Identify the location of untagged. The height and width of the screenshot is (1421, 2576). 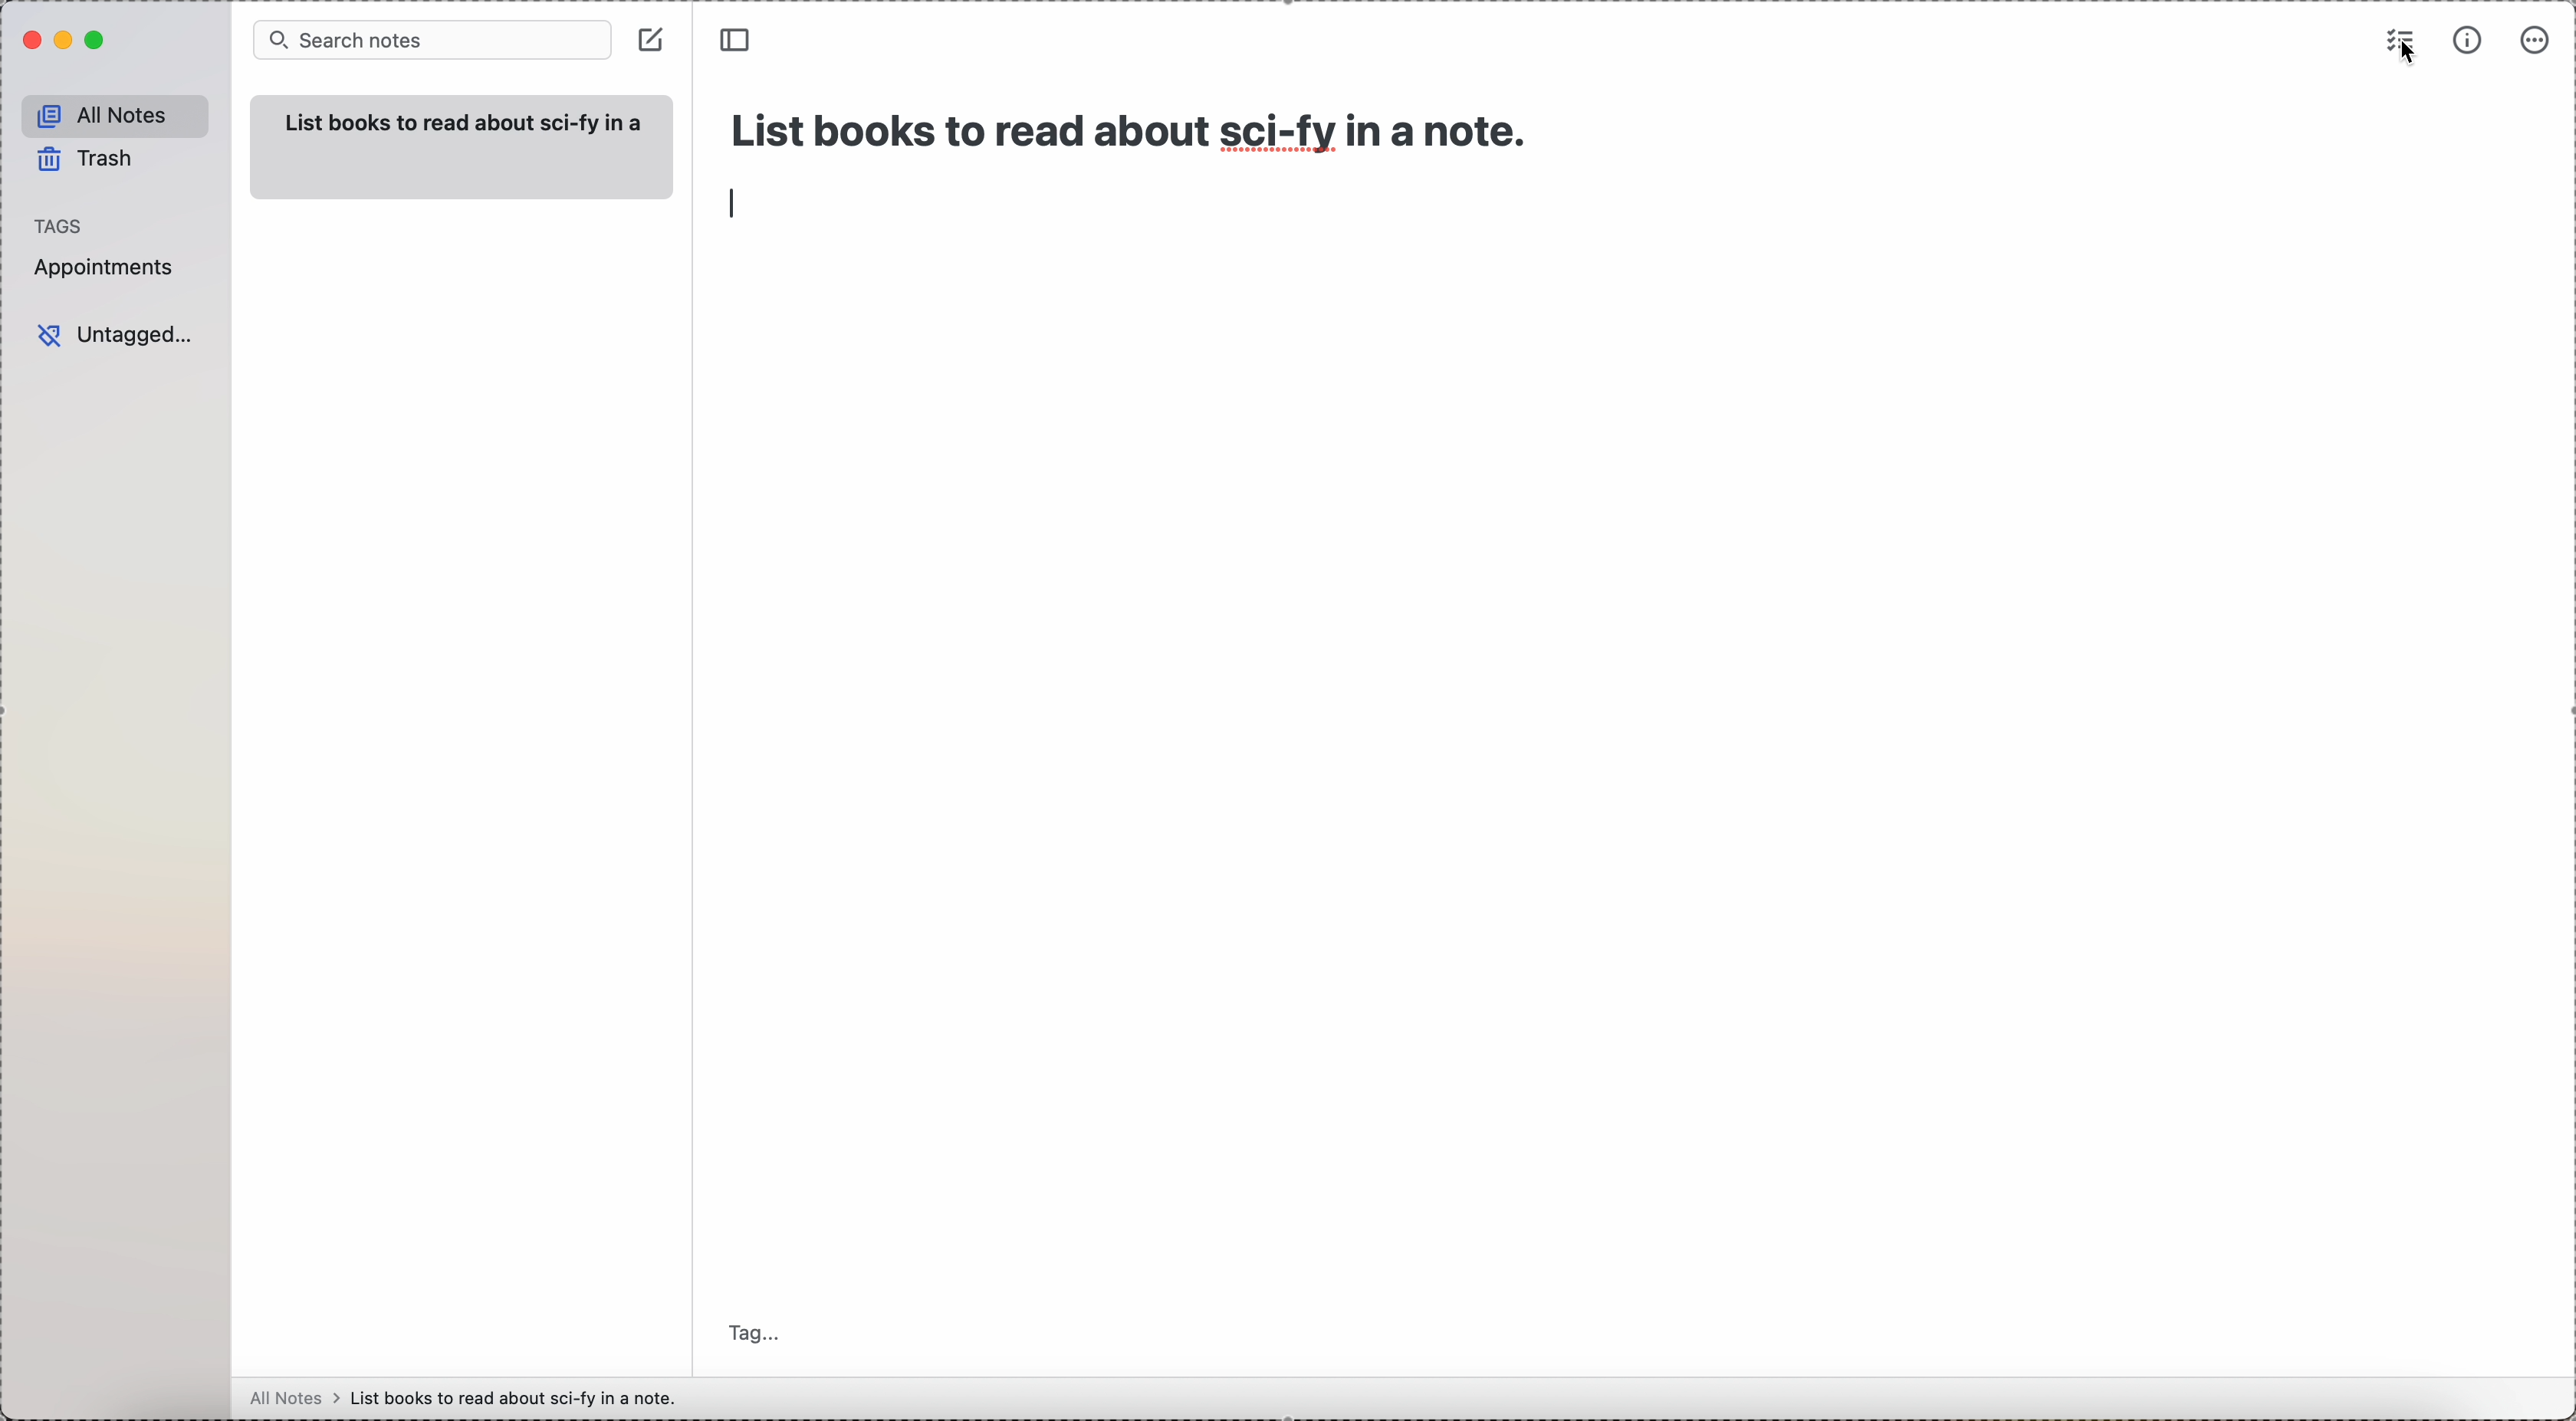
(116, 335).